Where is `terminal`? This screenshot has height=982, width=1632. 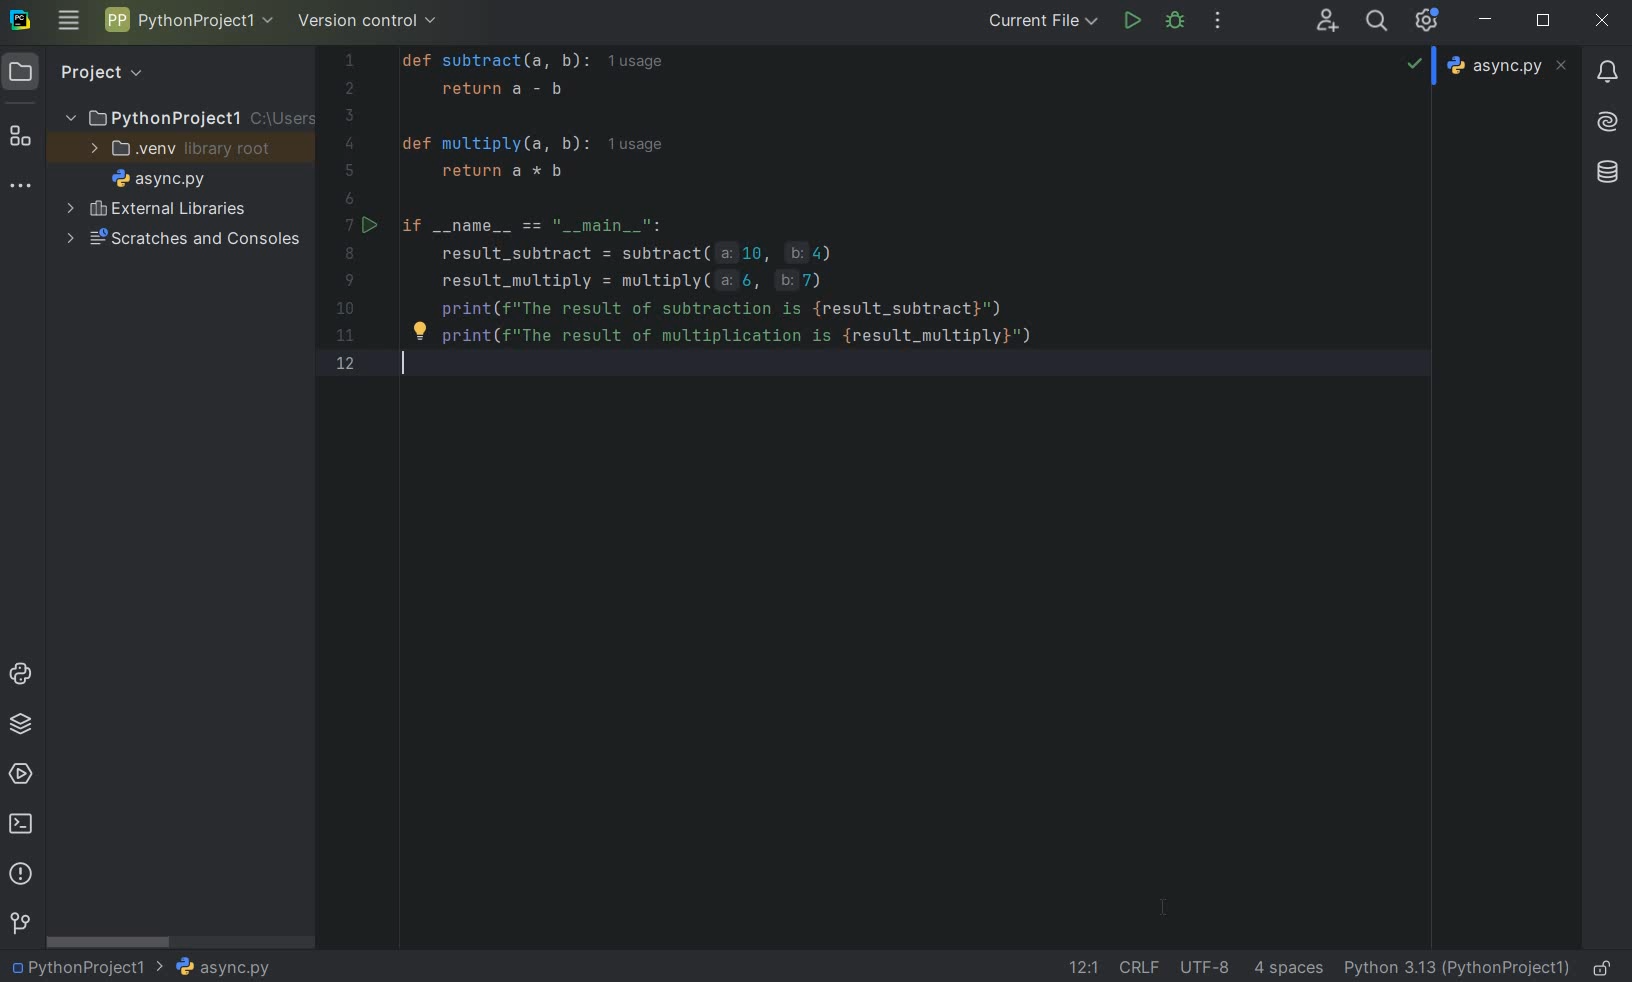 terminal is located at coordinates (23, 823).